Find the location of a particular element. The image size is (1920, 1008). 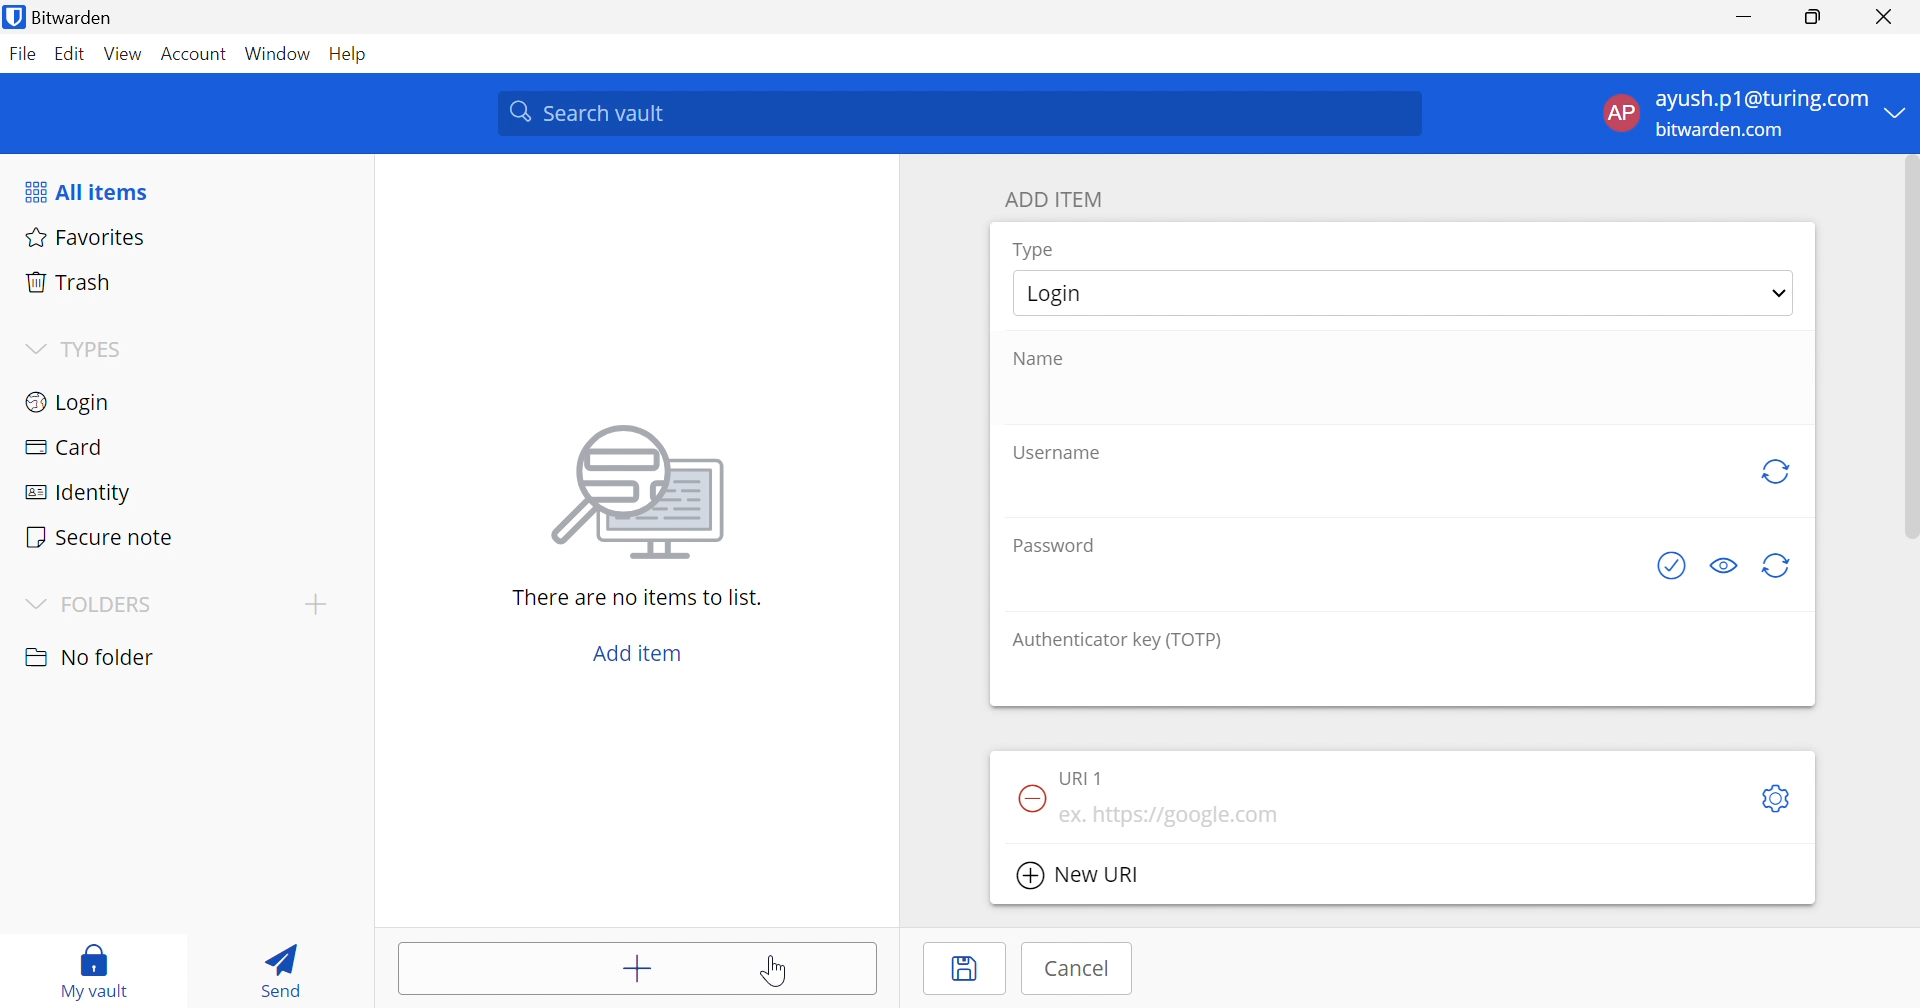

ex. https://google.com is located at coordinates (1172, 816).